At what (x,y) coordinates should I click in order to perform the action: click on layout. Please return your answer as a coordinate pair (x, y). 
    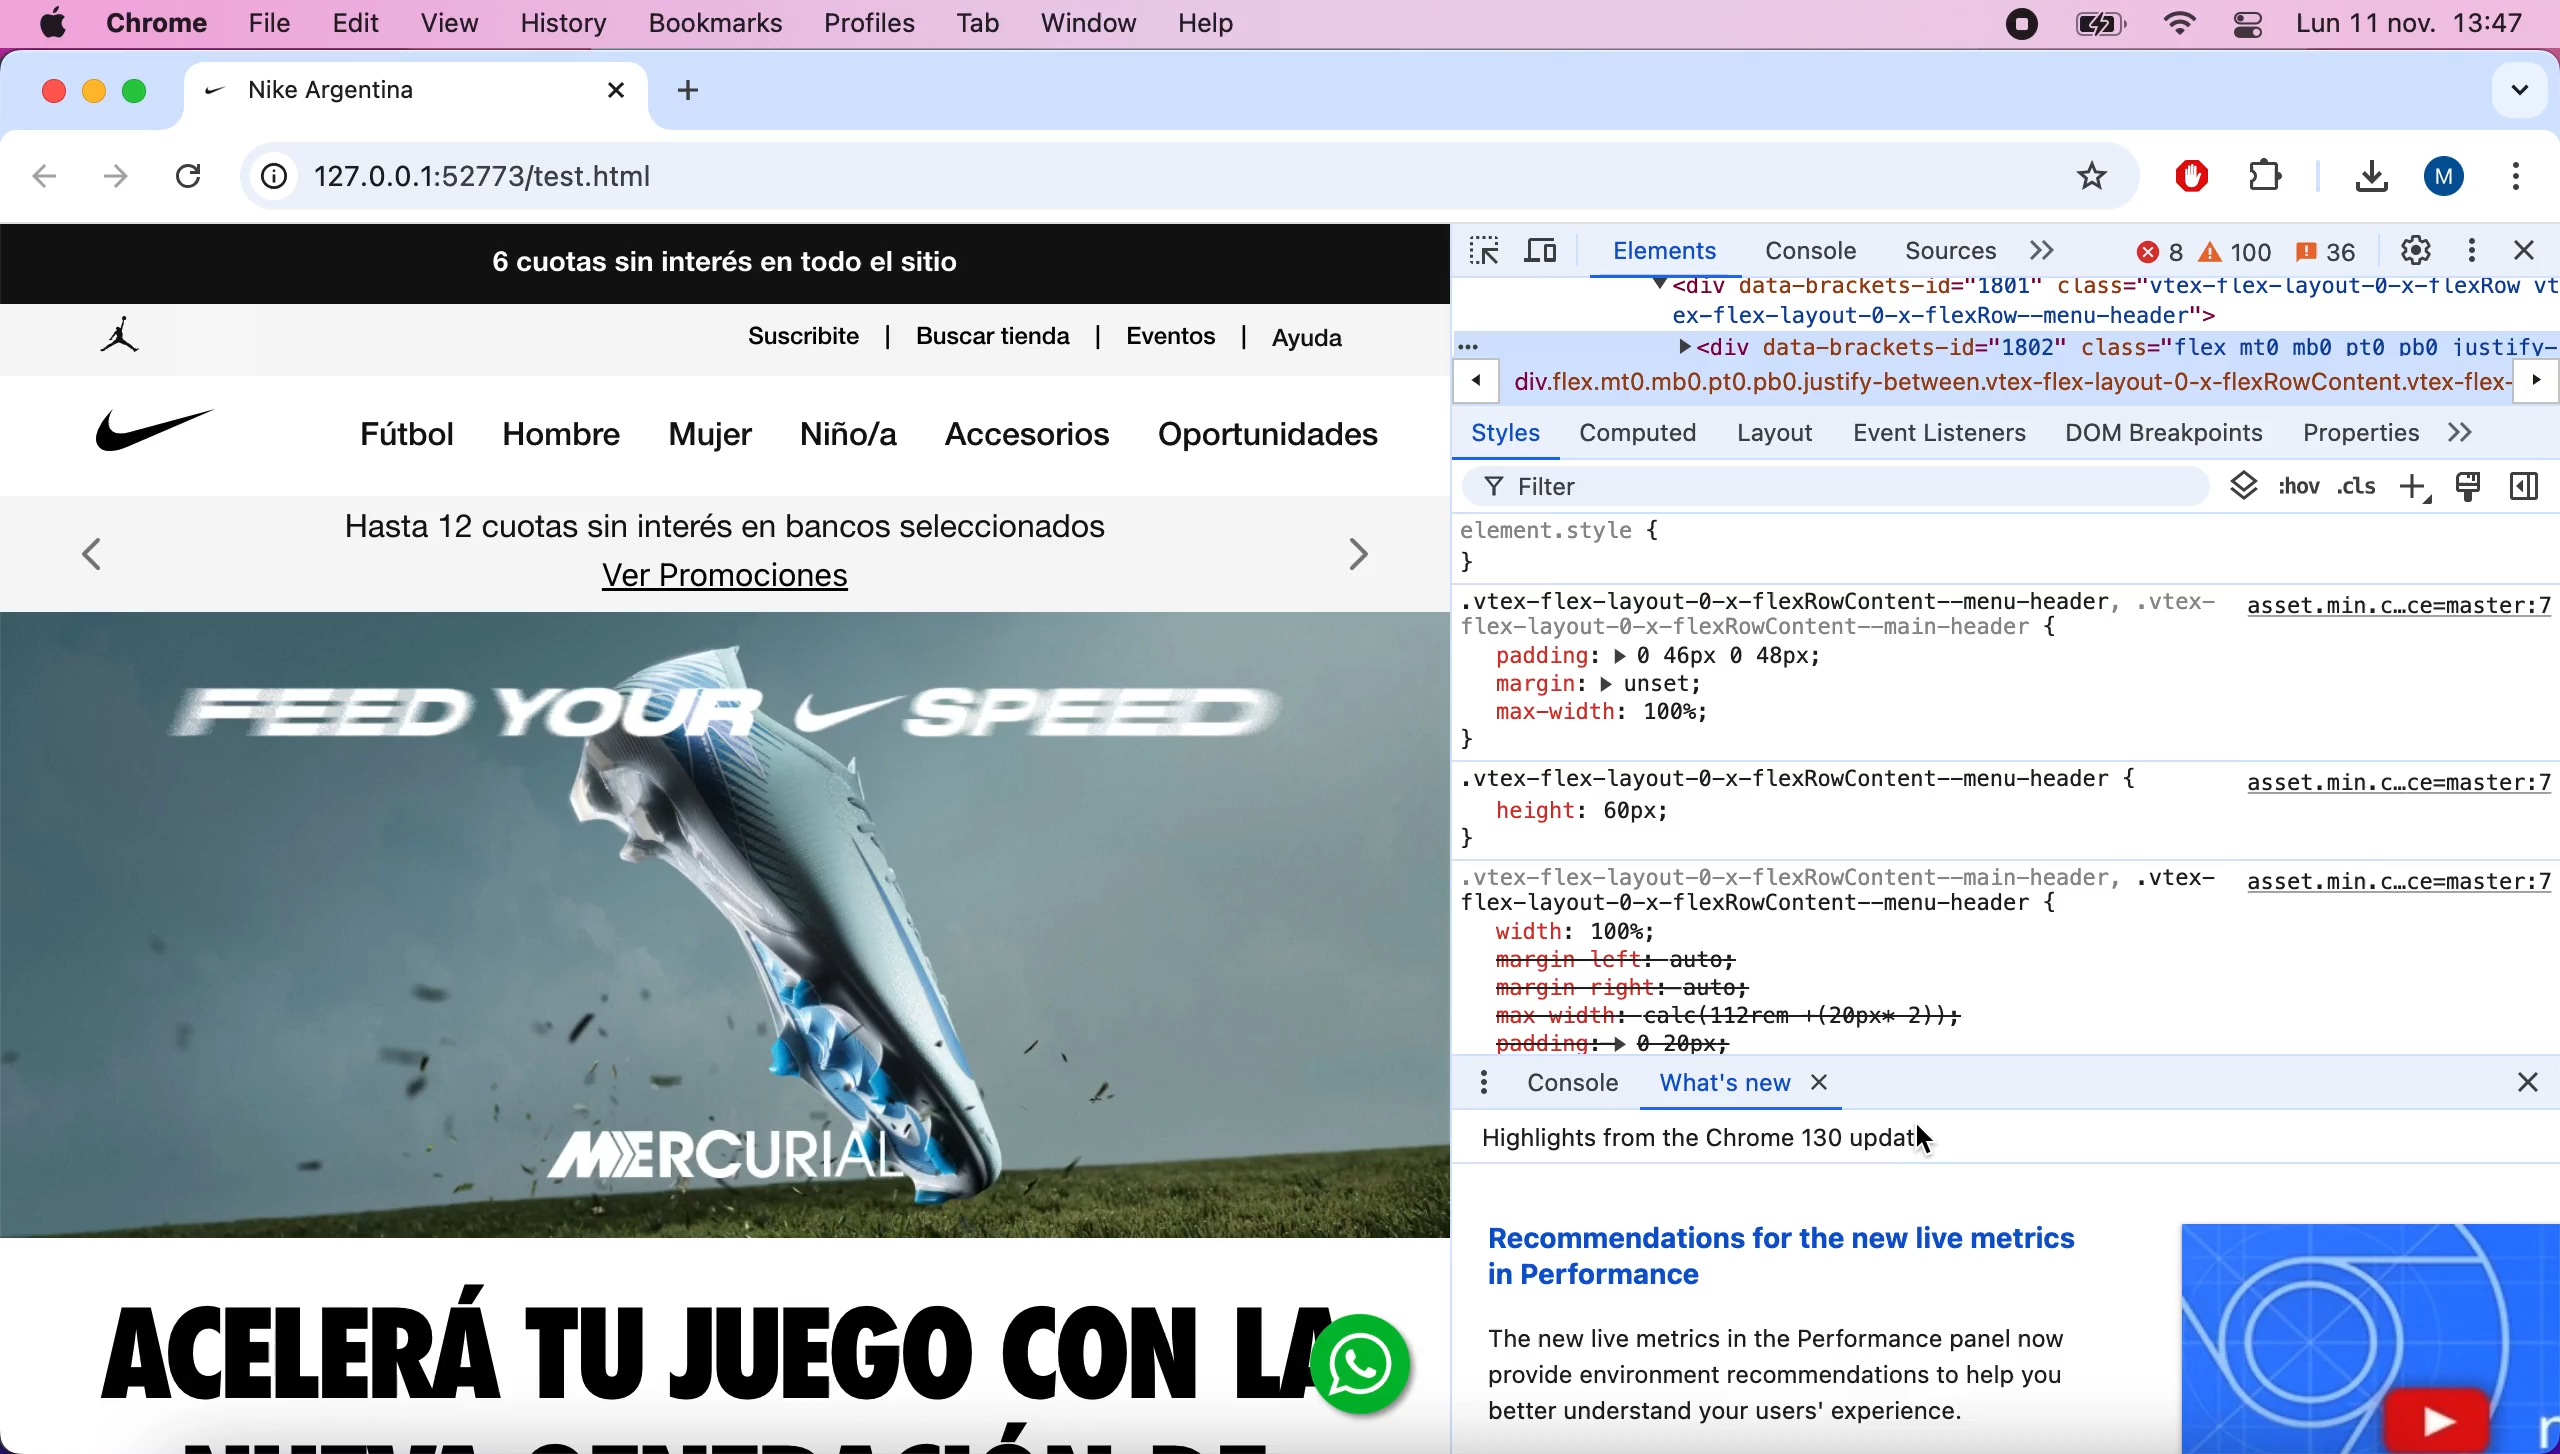
    Looking at the image, I should click on (1781, 435).